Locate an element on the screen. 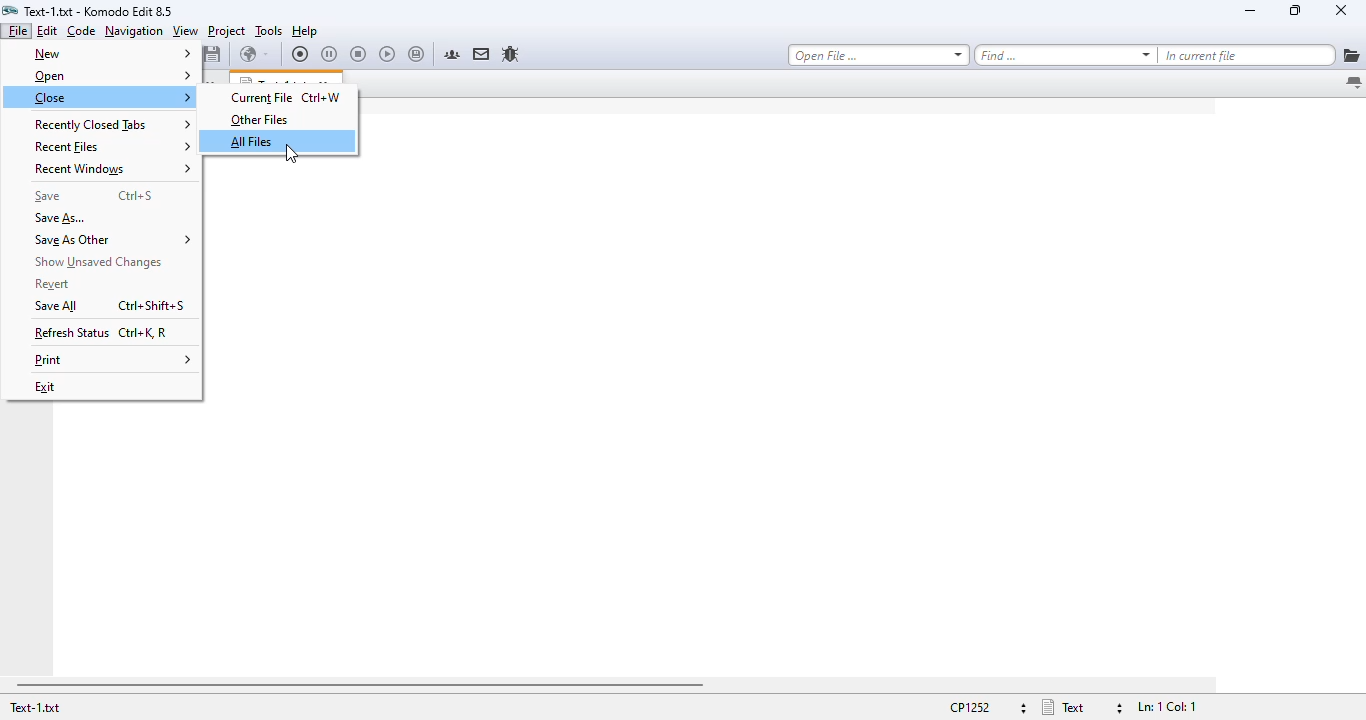  save as is located at coordinates (61, 218).